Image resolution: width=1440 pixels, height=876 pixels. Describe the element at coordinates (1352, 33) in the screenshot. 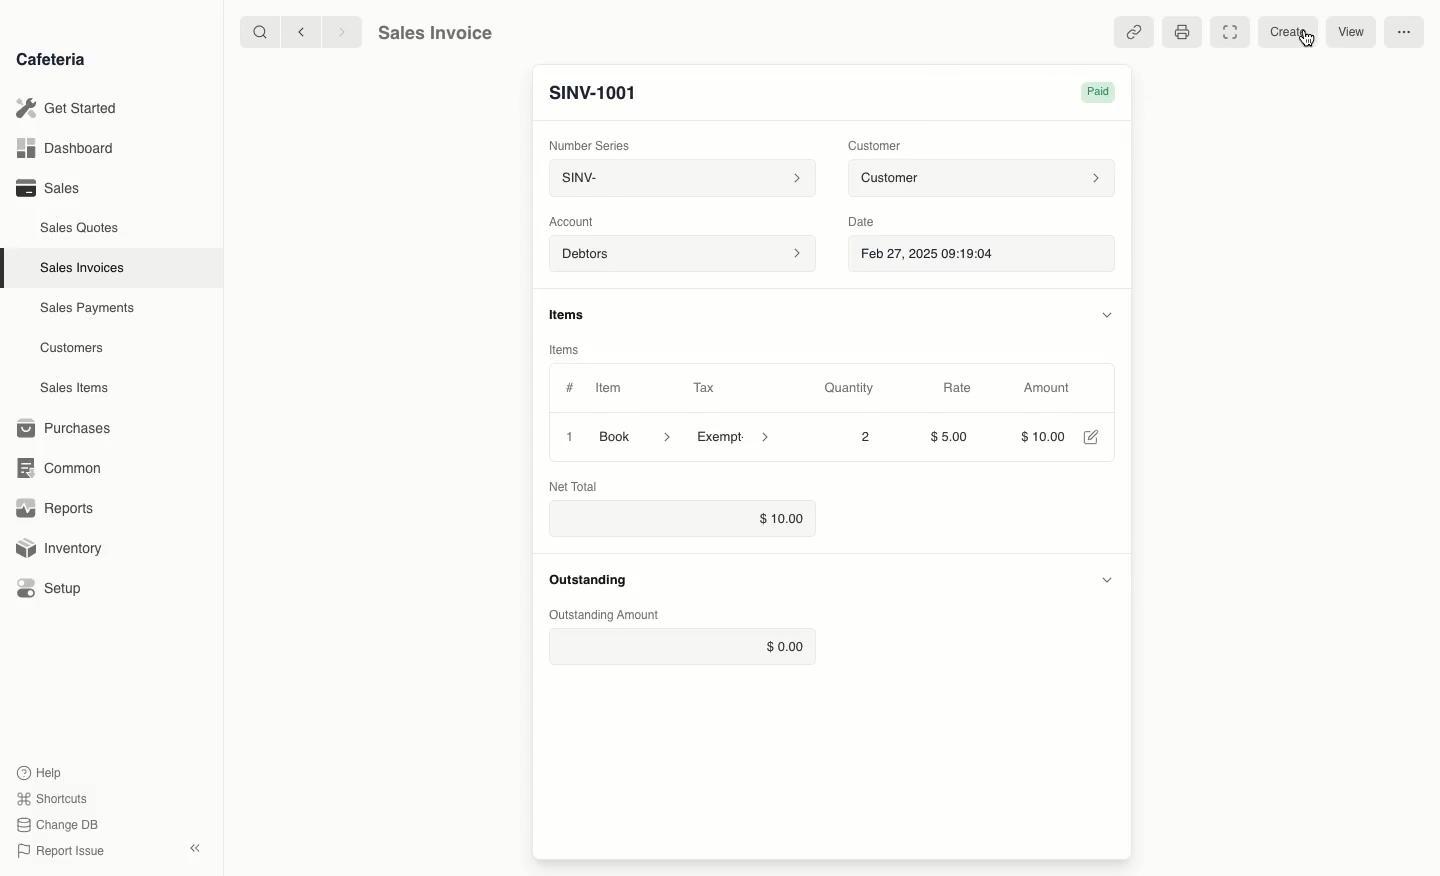

I see `view` at that location.